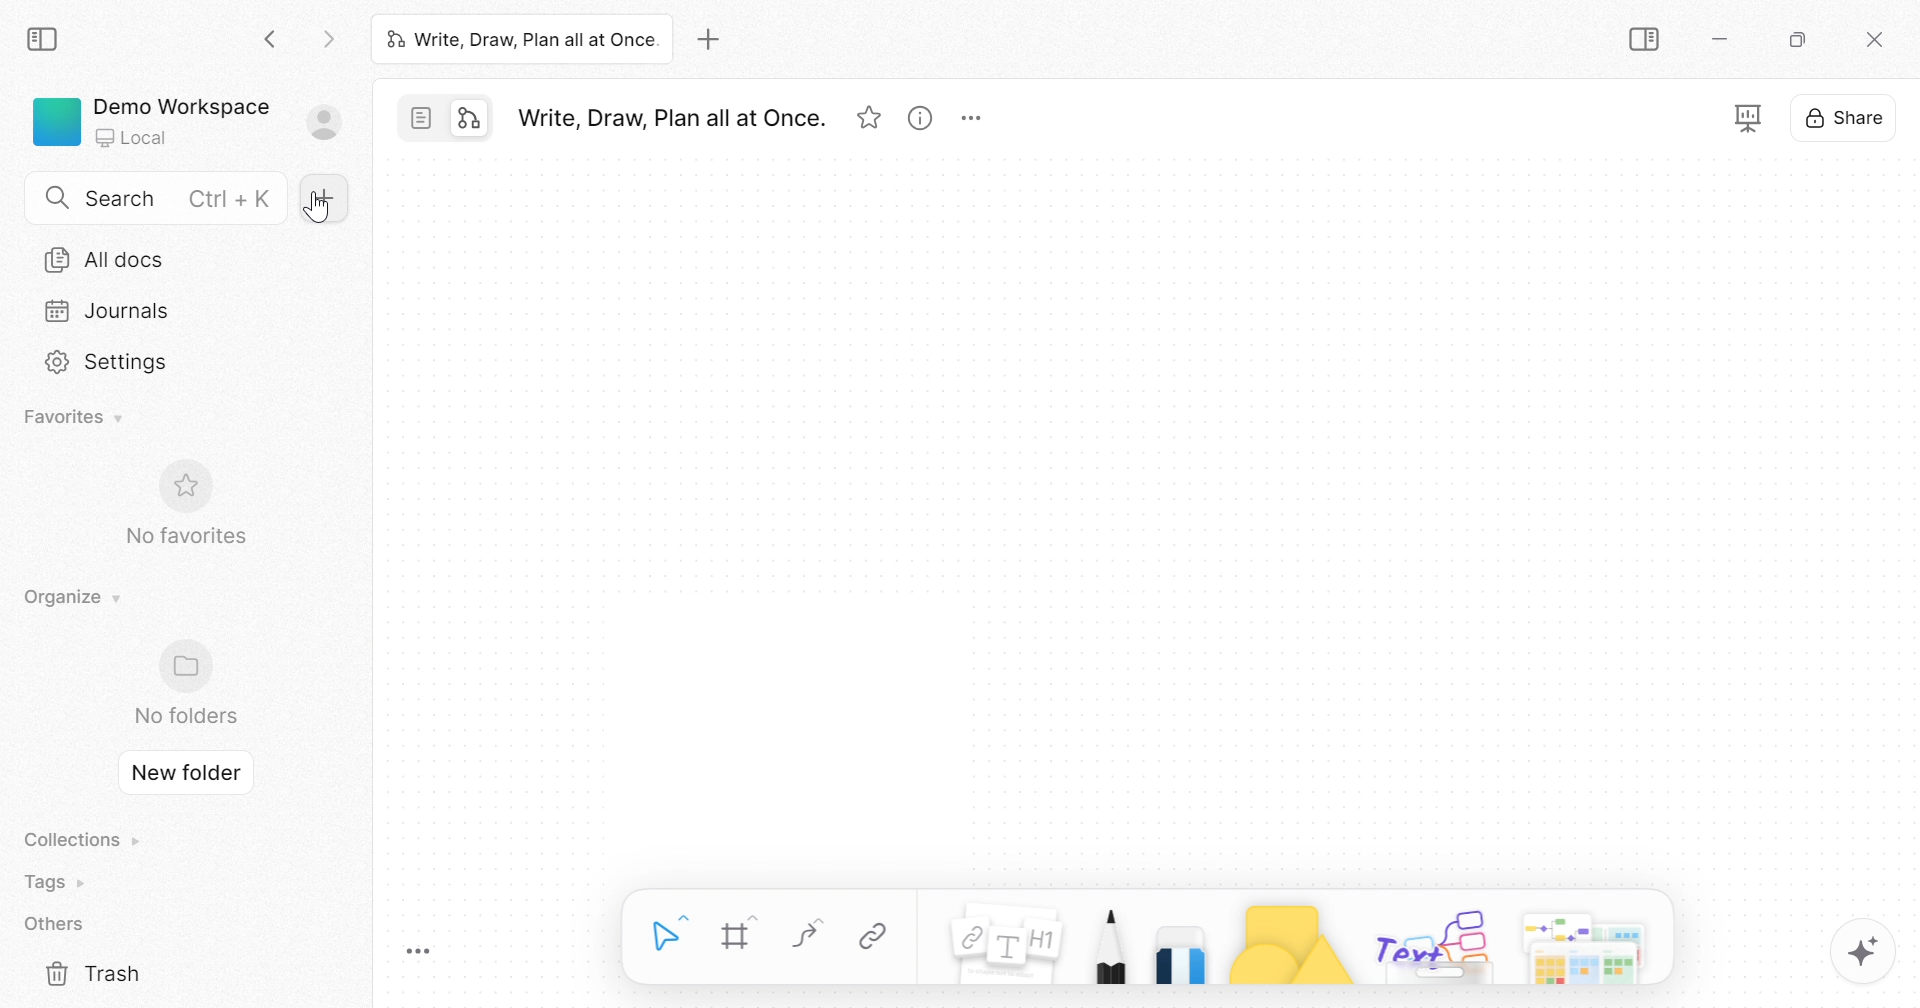  What do you see at coordinates (972, 117) in the screenshot?
I see `More Options` at bounding box center [972, 117].